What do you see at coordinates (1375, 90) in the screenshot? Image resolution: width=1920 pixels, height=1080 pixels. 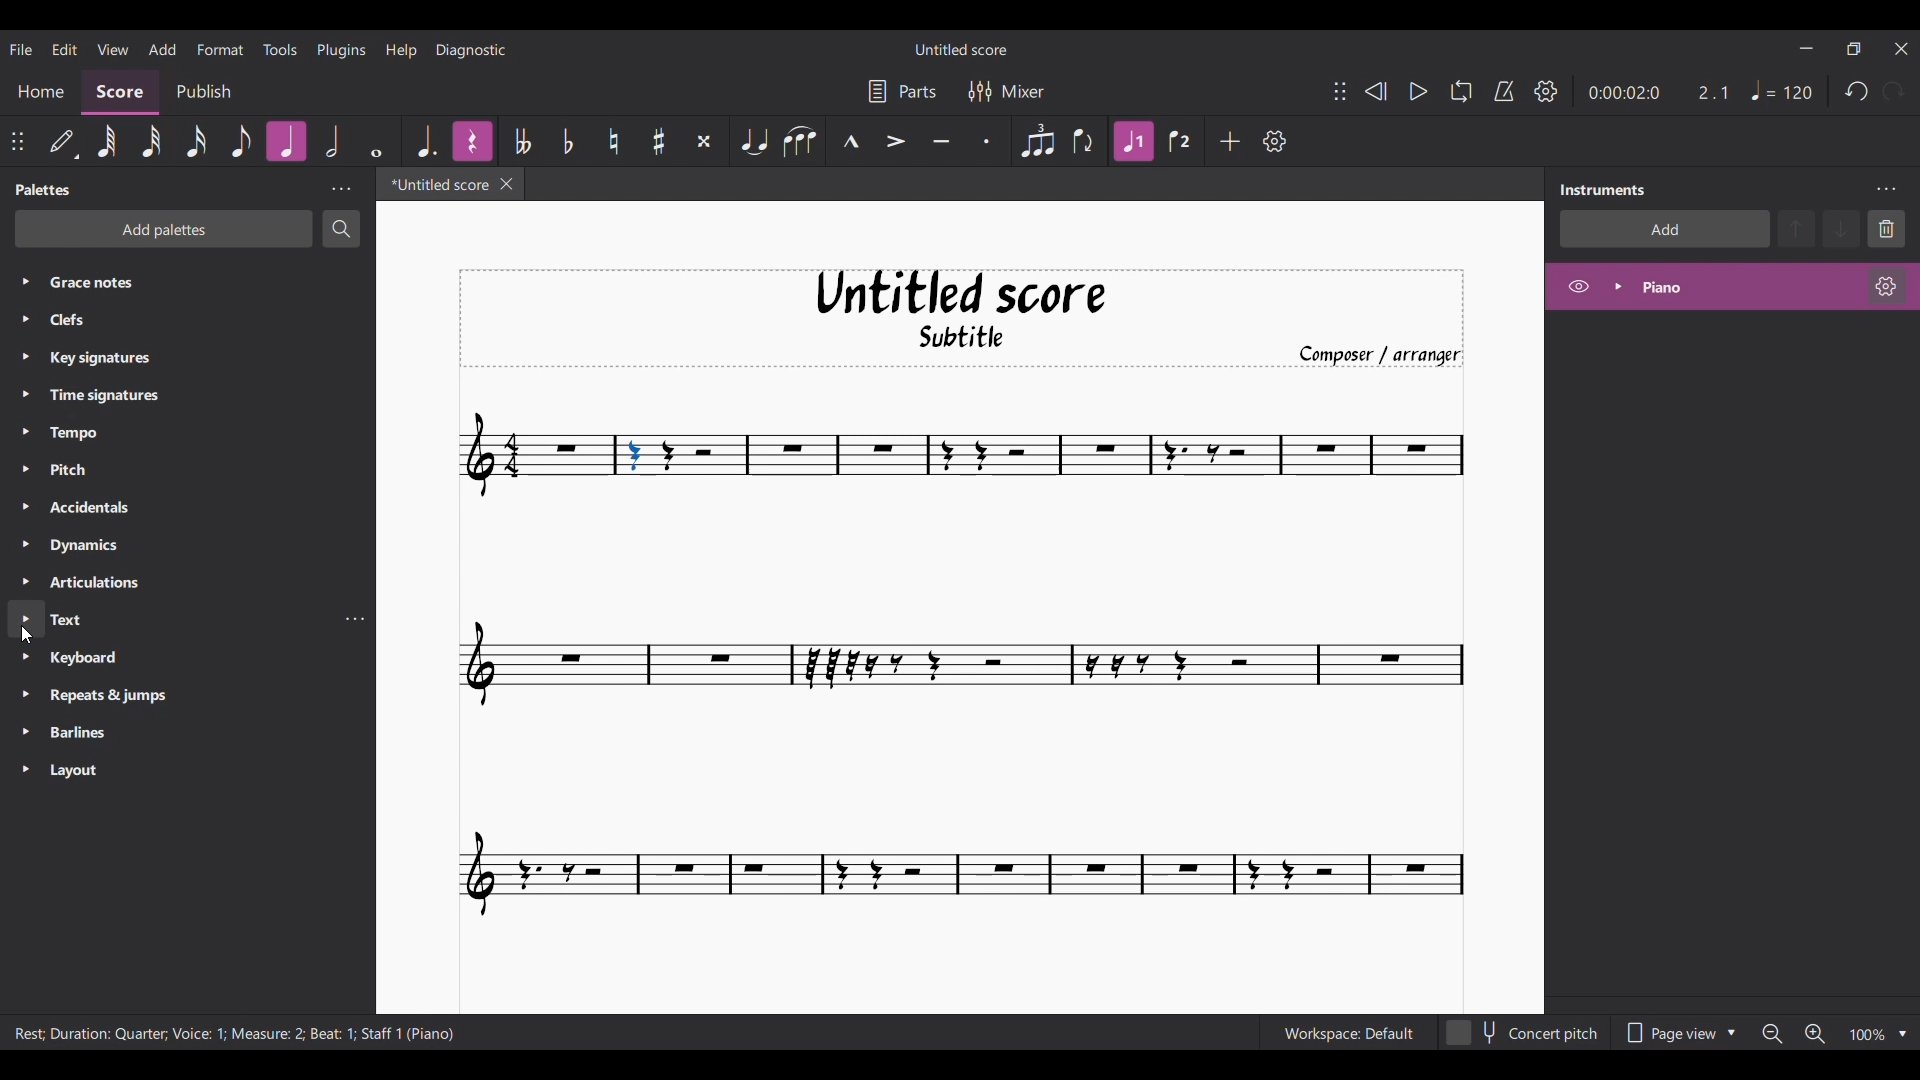 I see `Rewind` at bounding box center [1375, 90].